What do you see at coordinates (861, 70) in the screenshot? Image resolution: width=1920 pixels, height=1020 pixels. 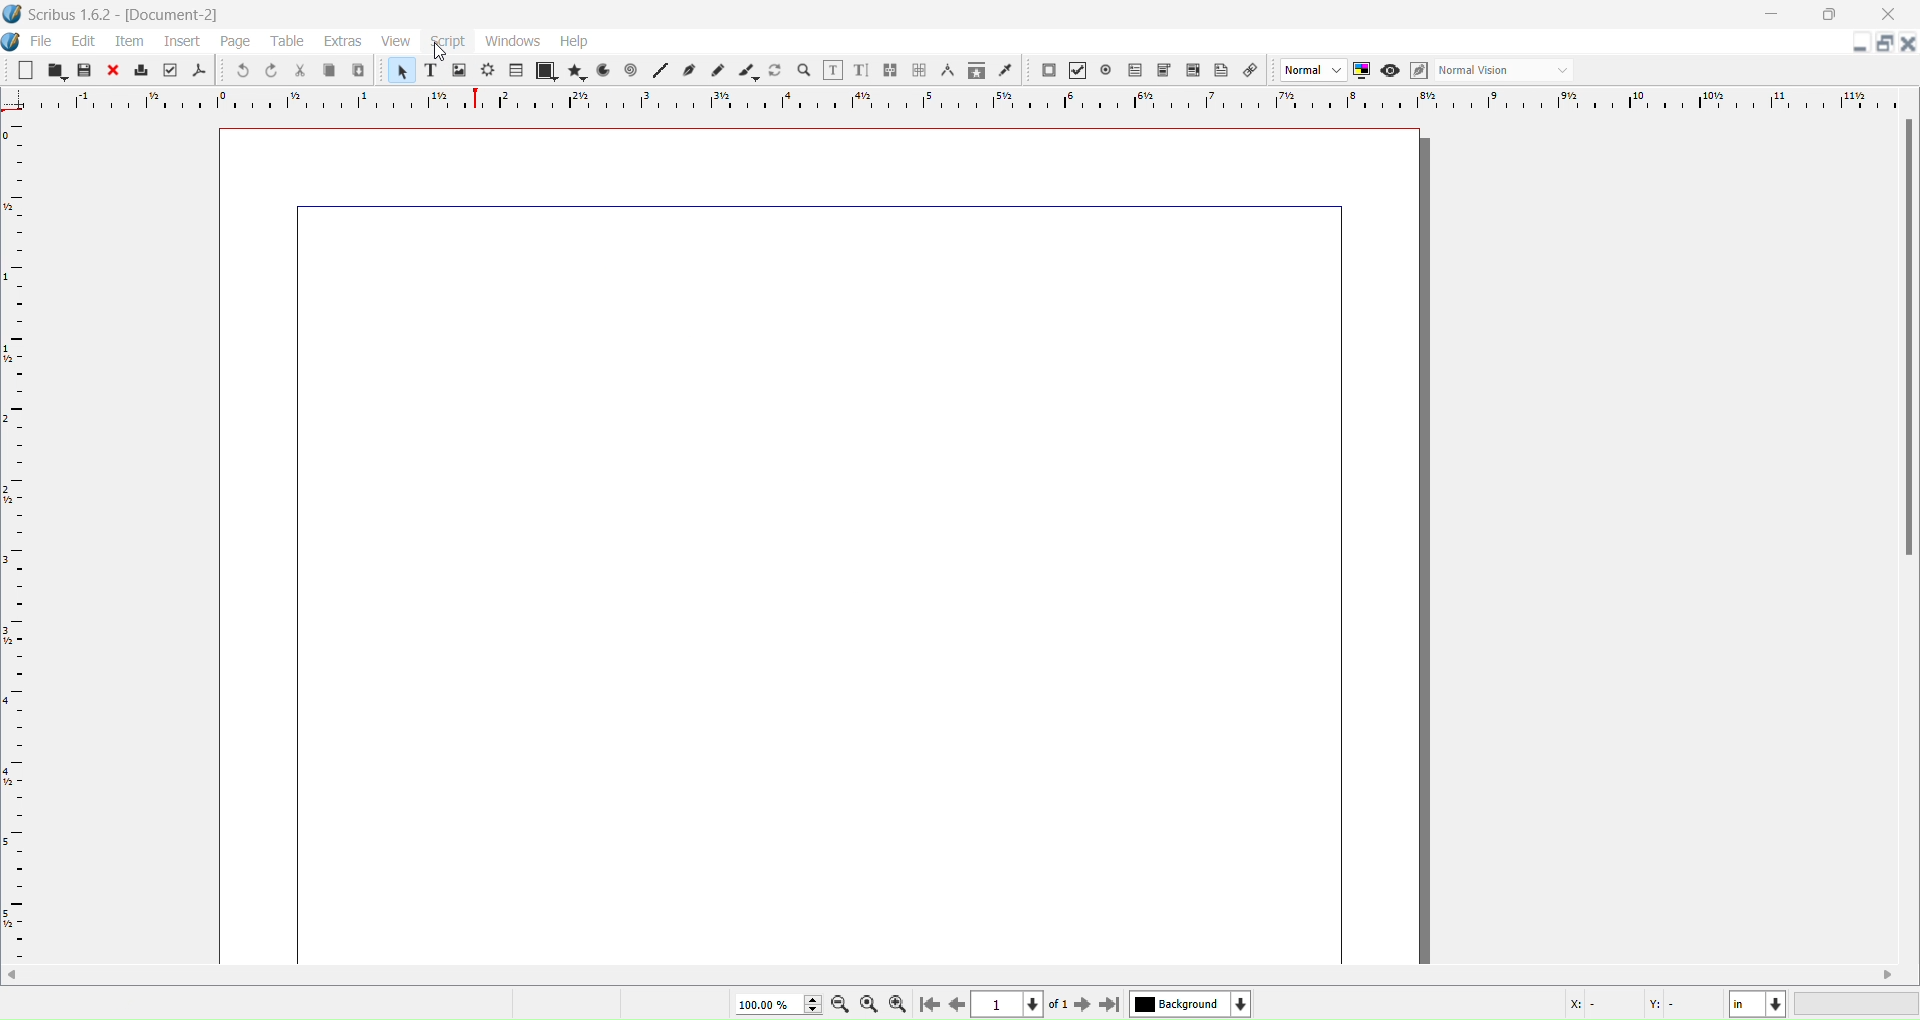 I see `Edit Text with Story Editor` at bounding box center [861, 70].